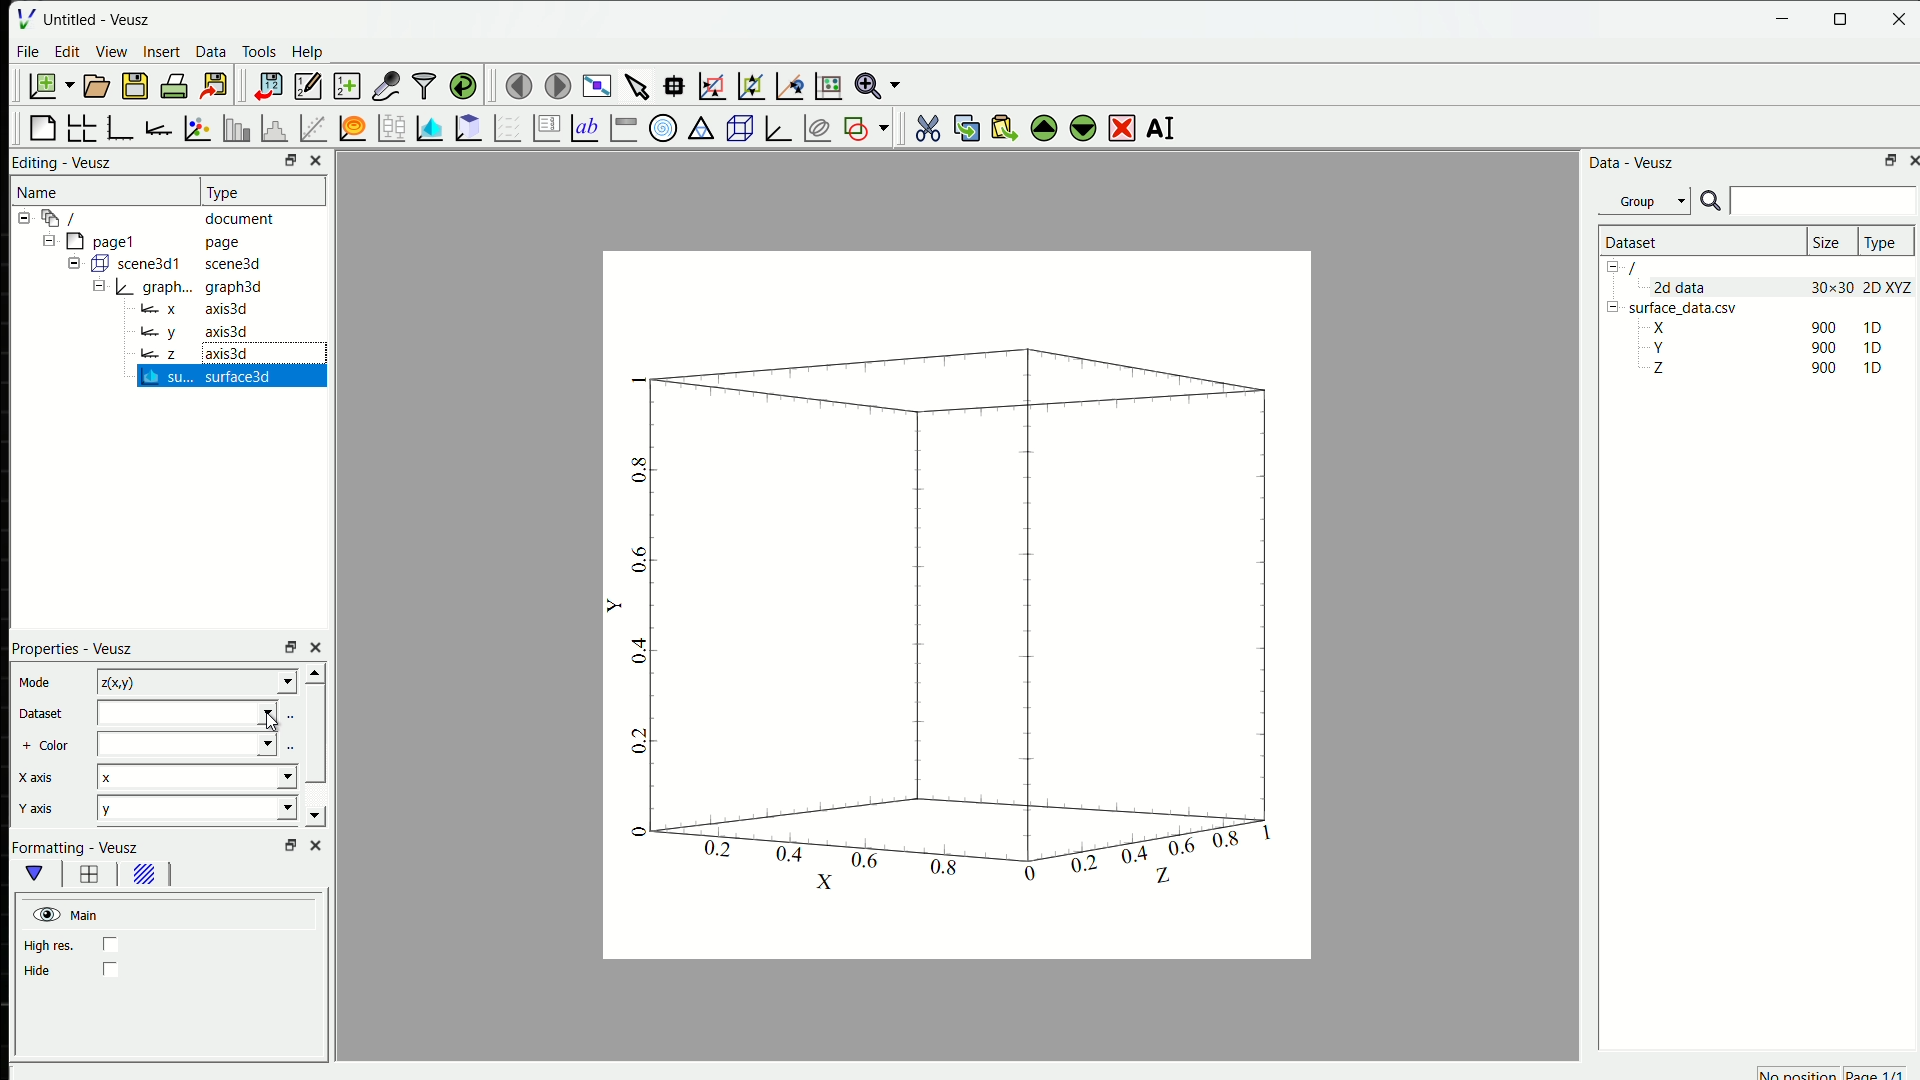  What do you see at coordinates (100, 285) in the screenshot?
I see `Collapse /expand` at bounding box center [100, 285].